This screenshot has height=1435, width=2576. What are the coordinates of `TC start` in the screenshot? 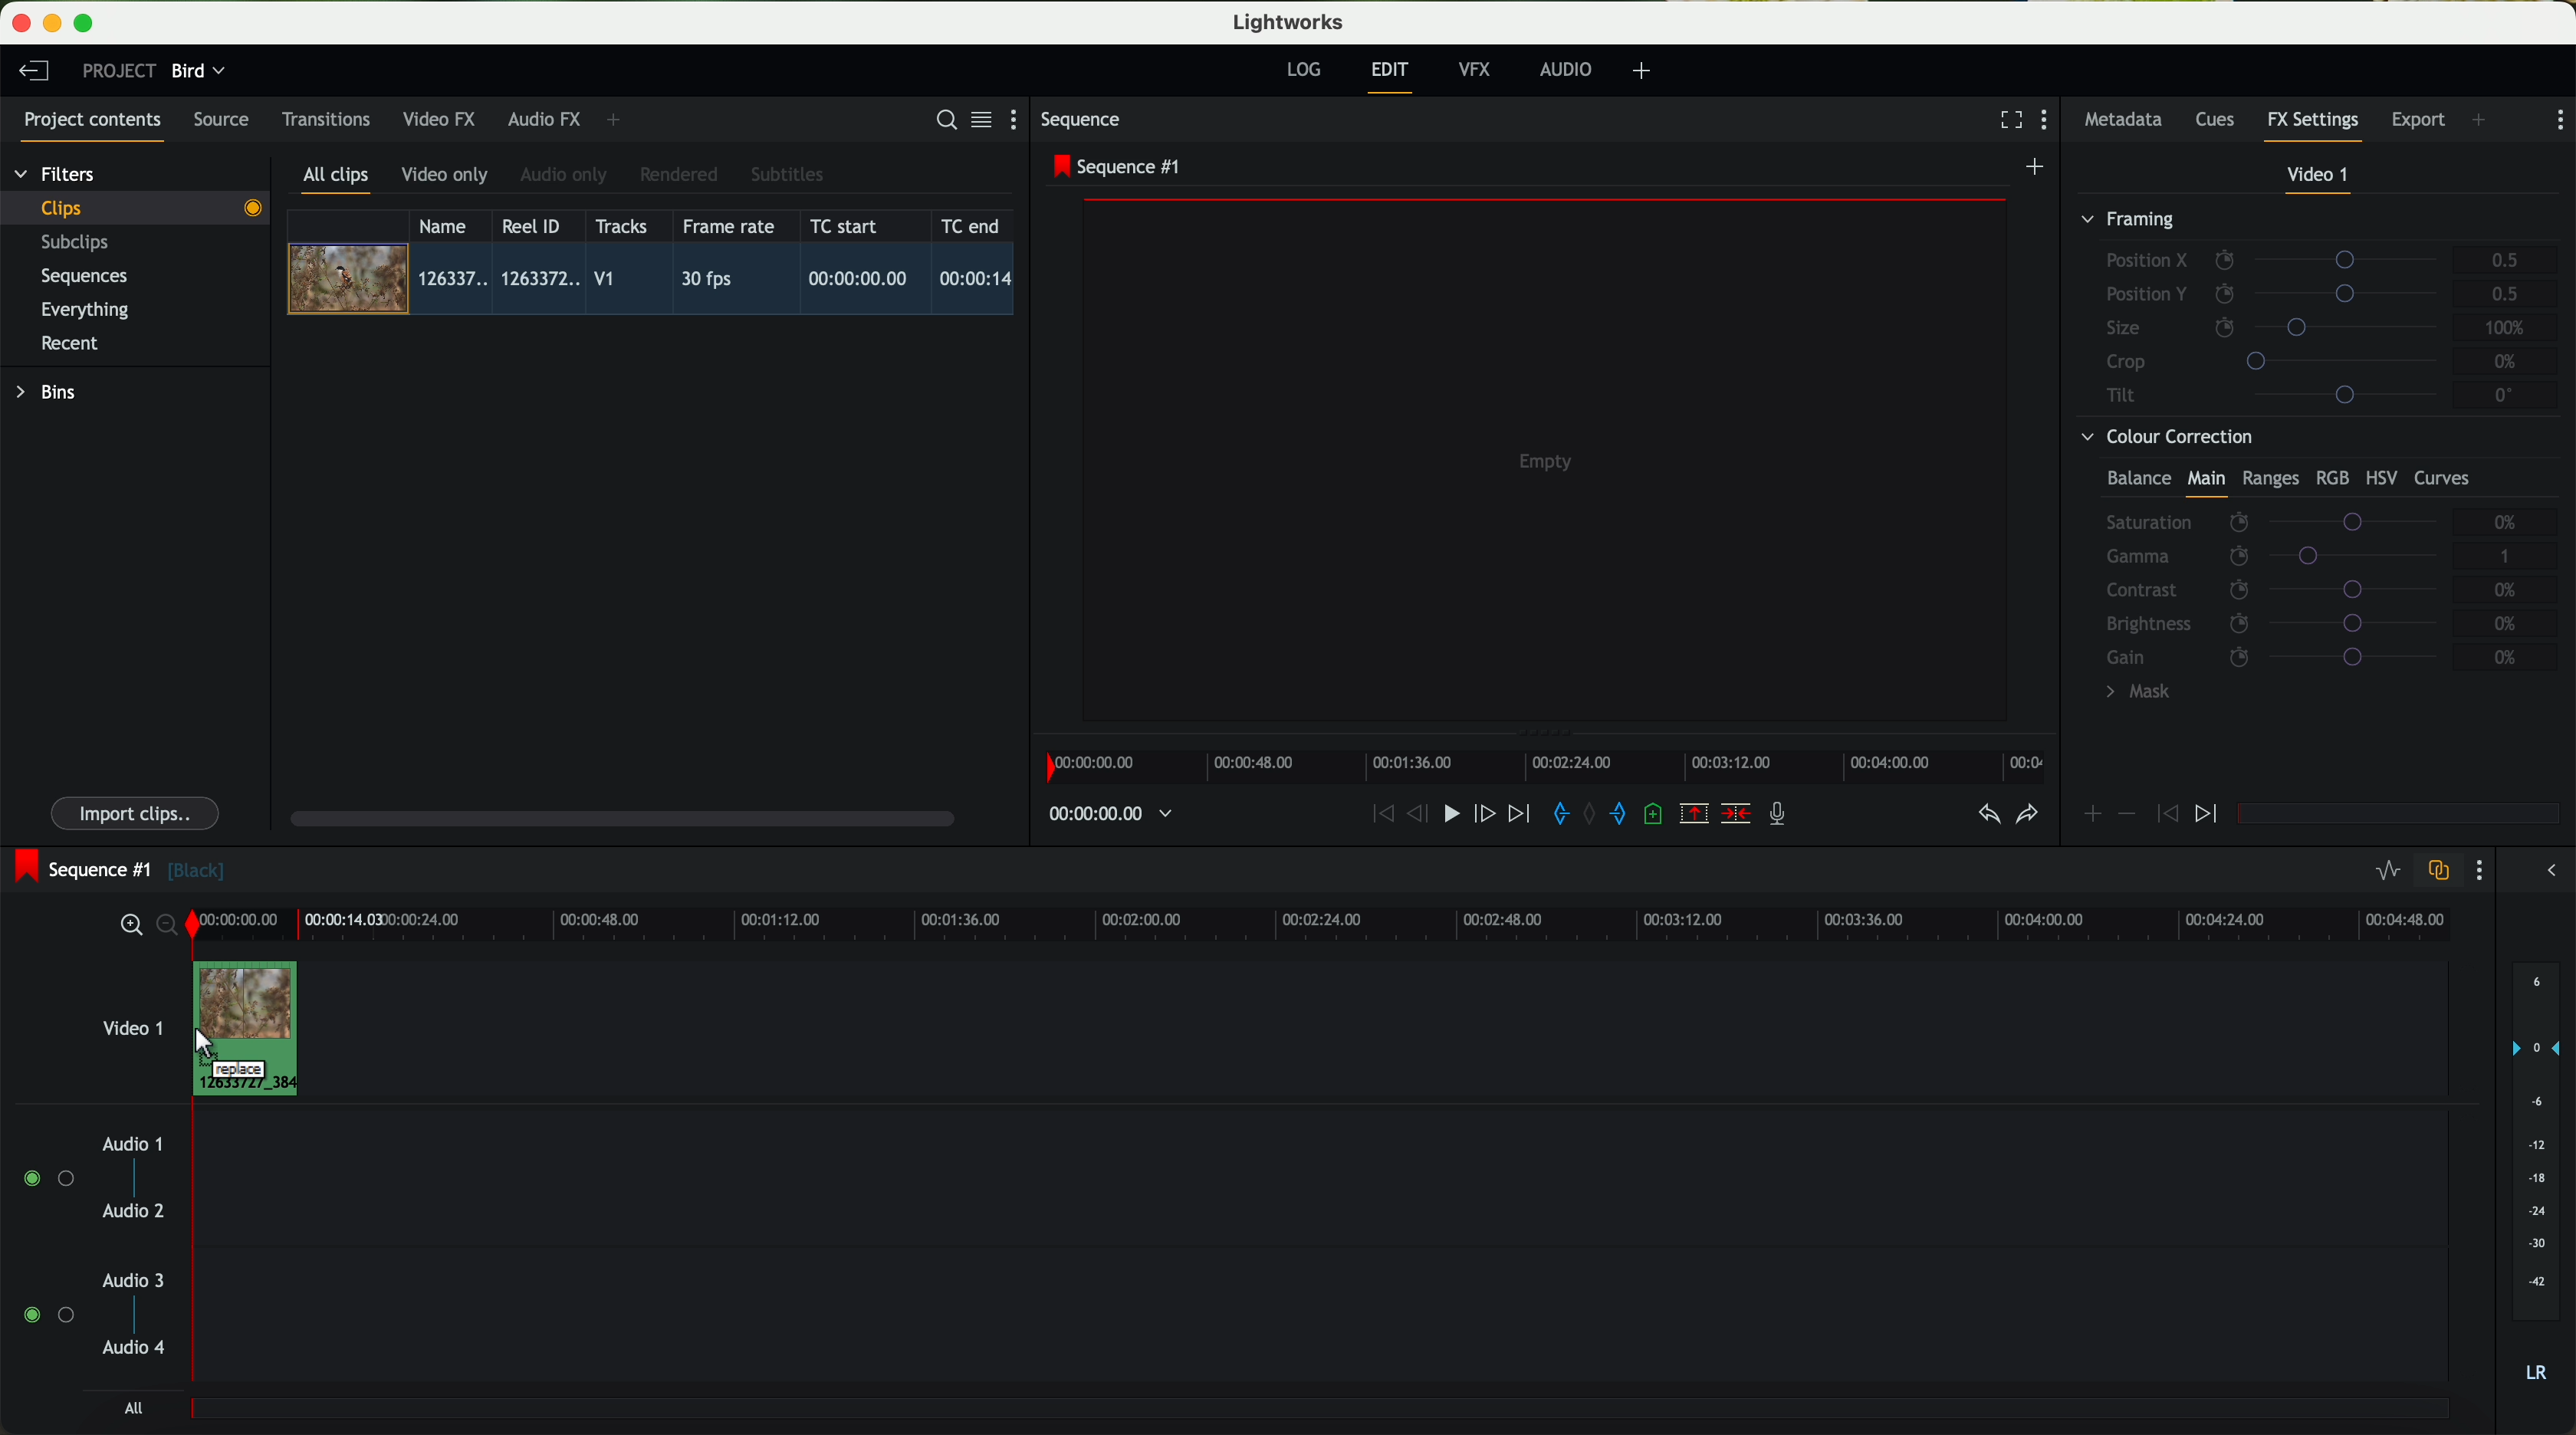 It's located at (846, 225).